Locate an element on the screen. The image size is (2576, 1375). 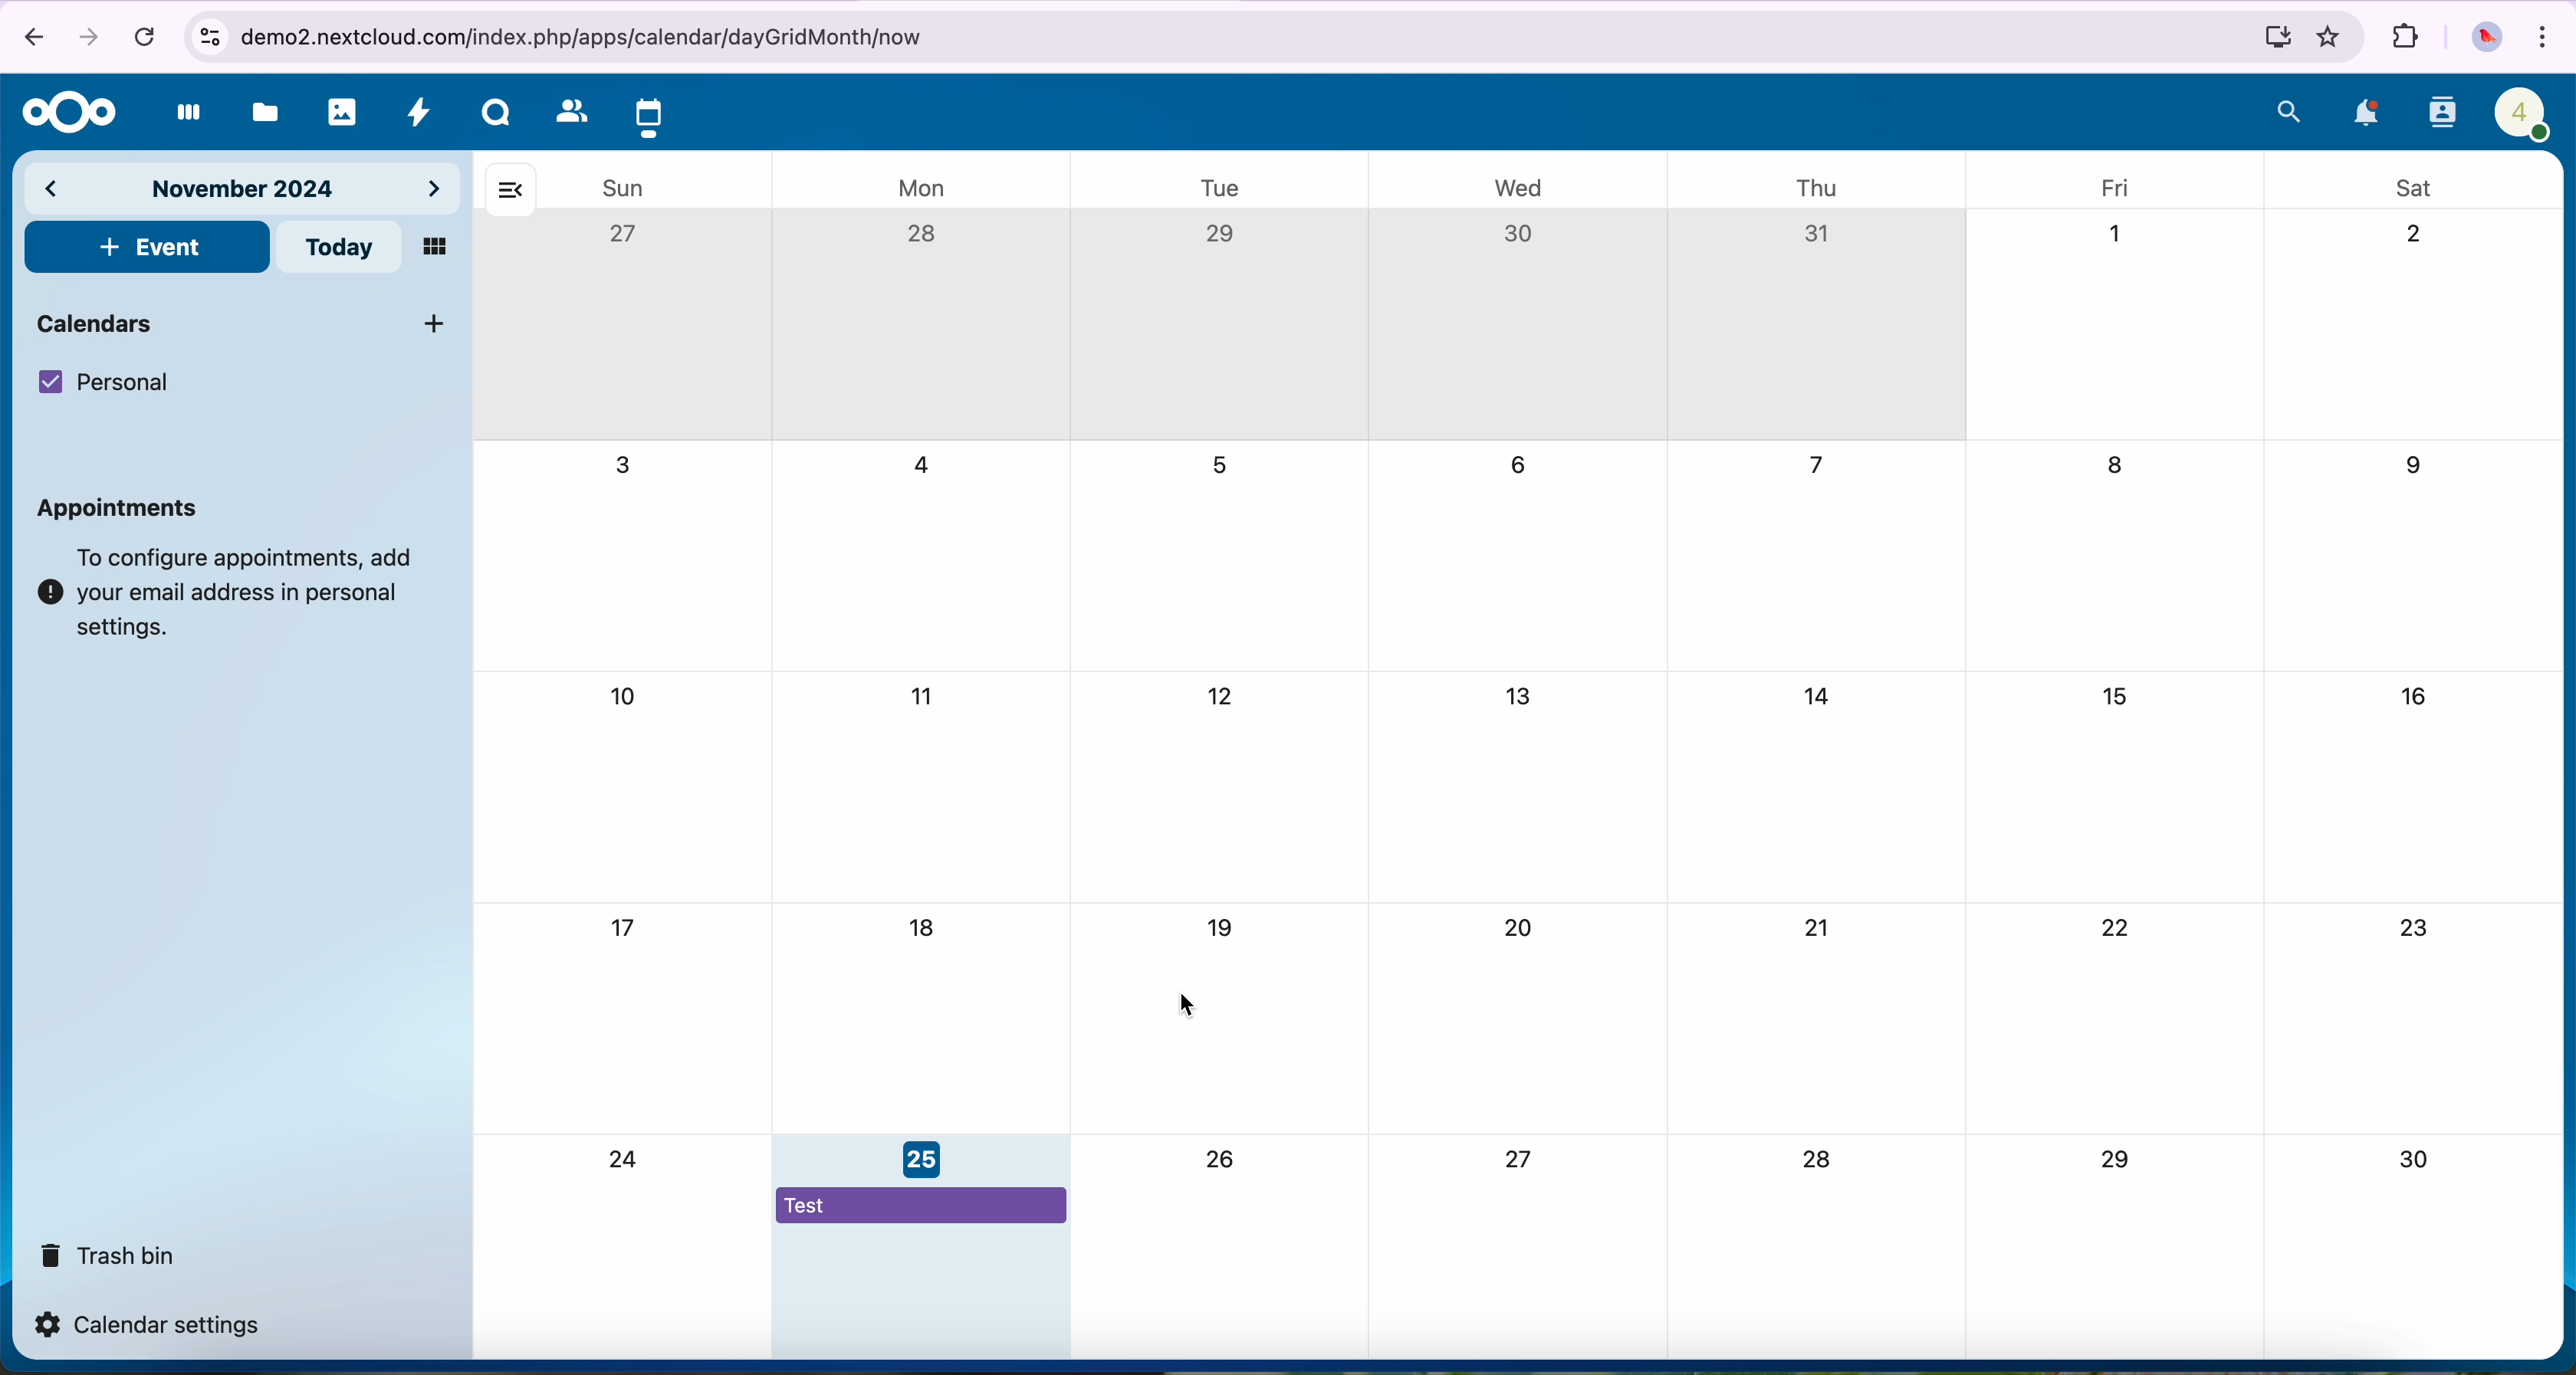
personal is located at coordinates (104, 383).